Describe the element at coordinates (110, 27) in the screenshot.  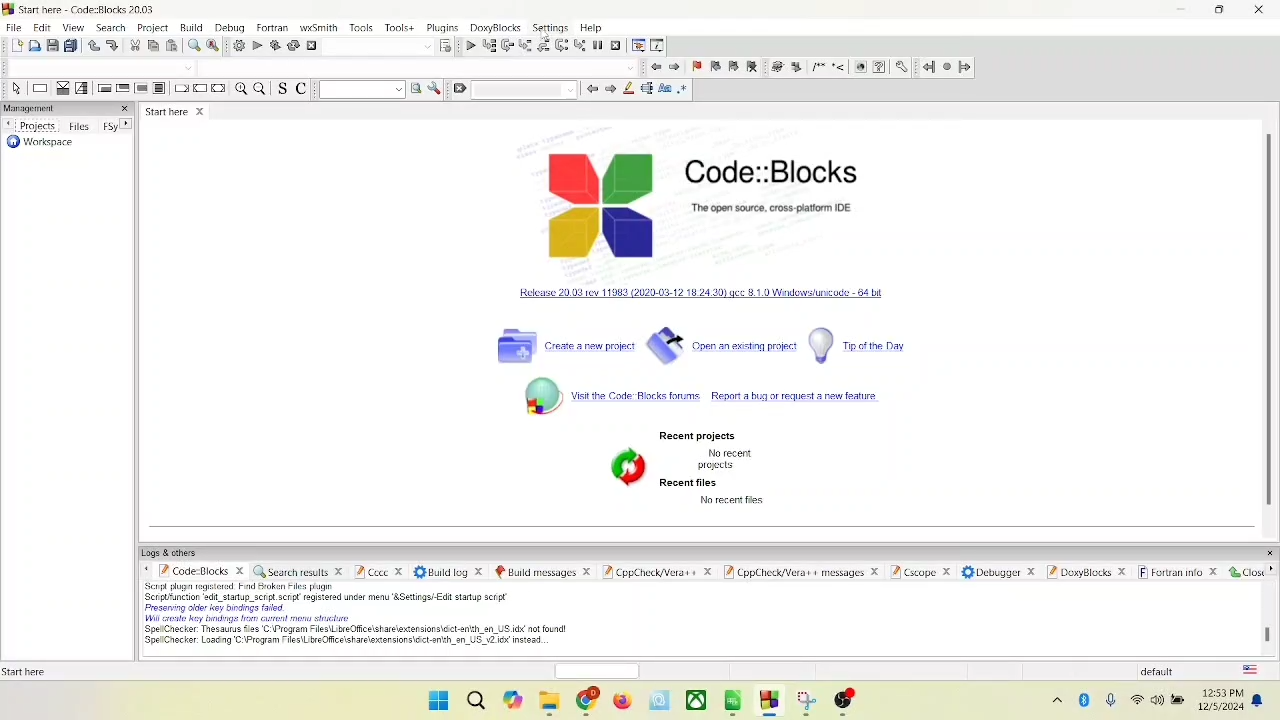
I see `search` at that location.